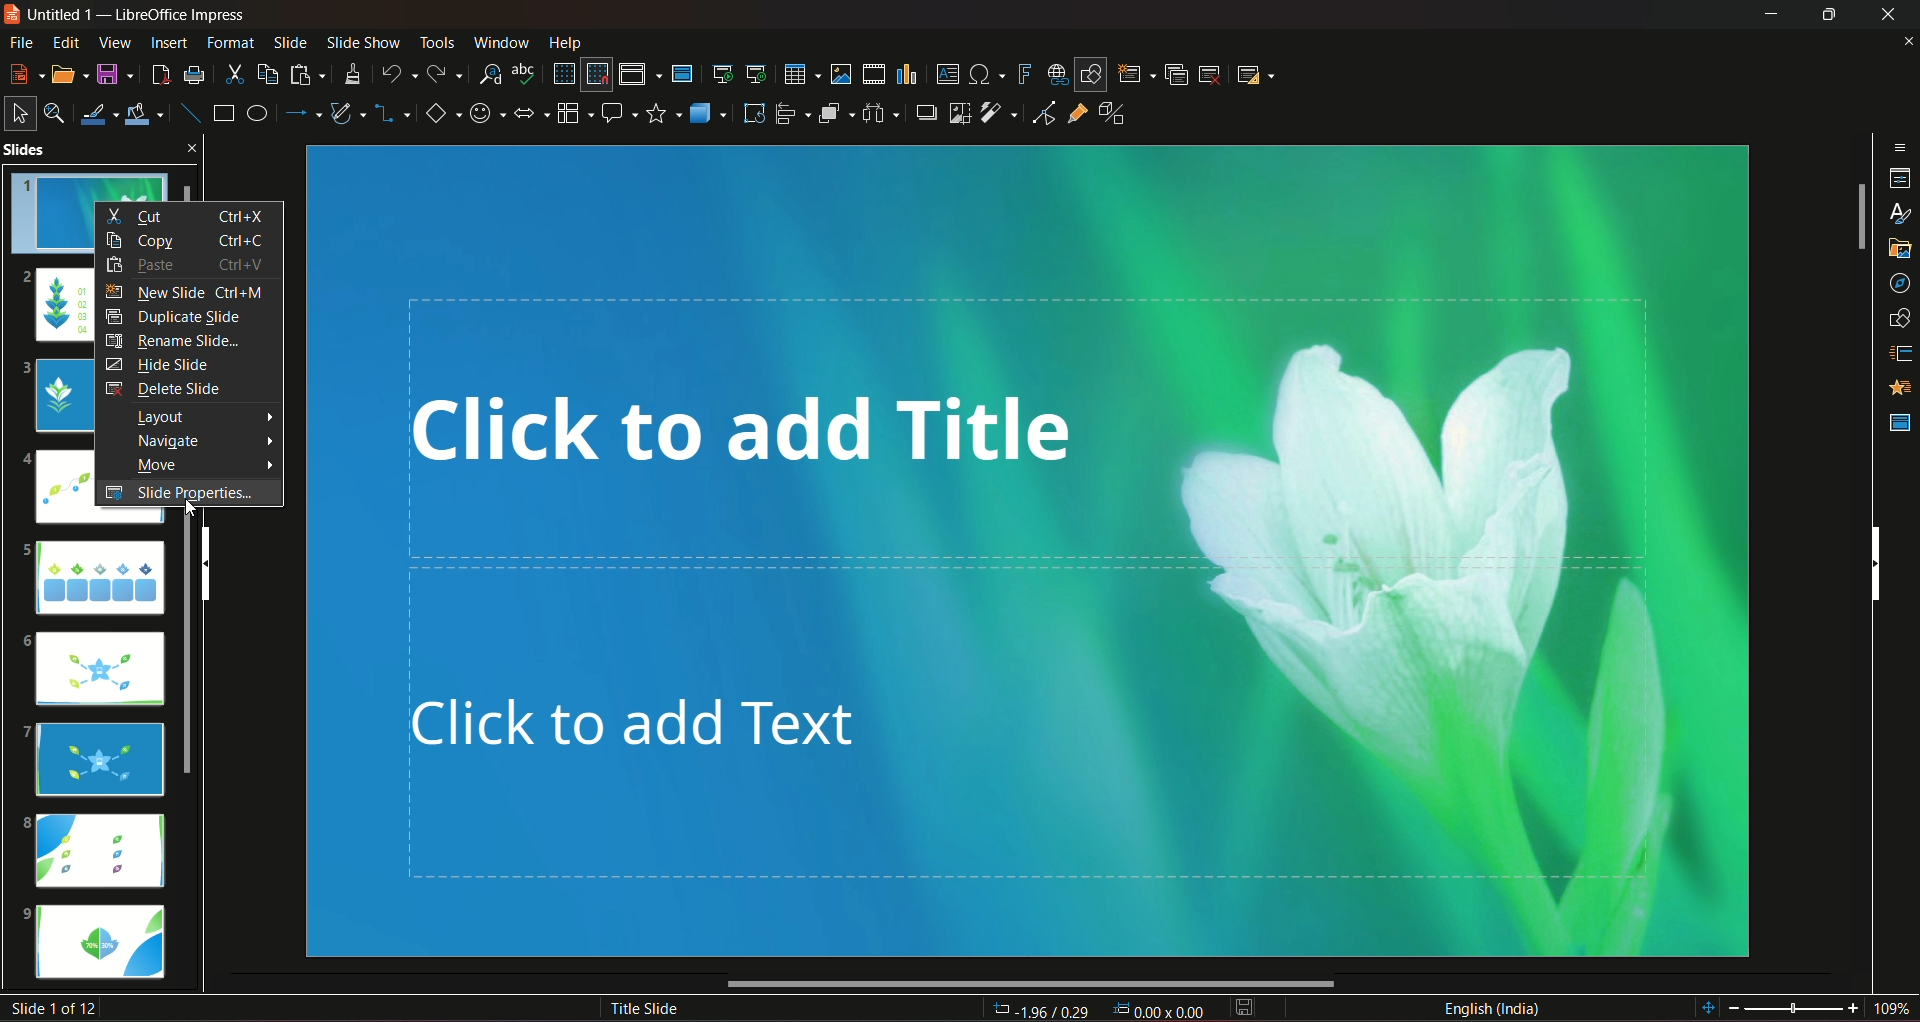 This screenshot has width=1920, height=1022. Describe the element at coordinates (290, 42) in the screenshot. I see `slide` at that location.